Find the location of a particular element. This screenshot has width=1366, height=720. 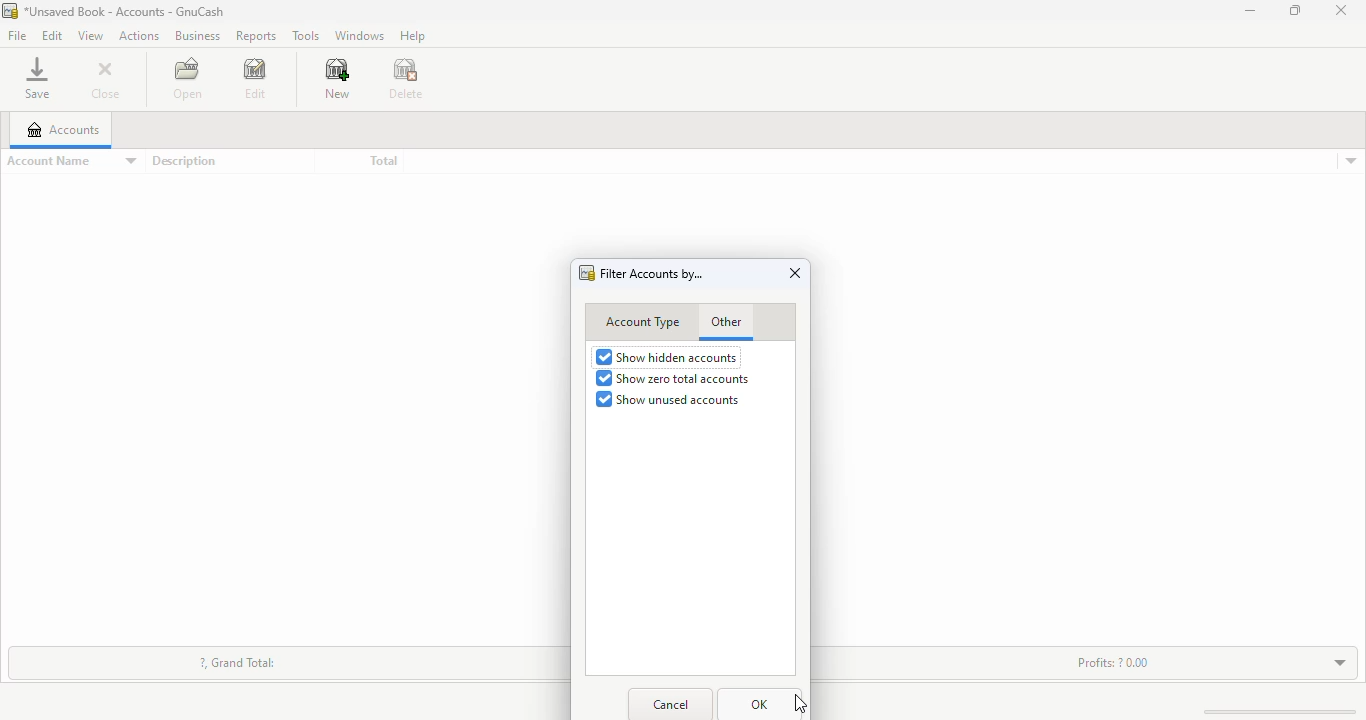

windows is located at coordinates (358, 36).